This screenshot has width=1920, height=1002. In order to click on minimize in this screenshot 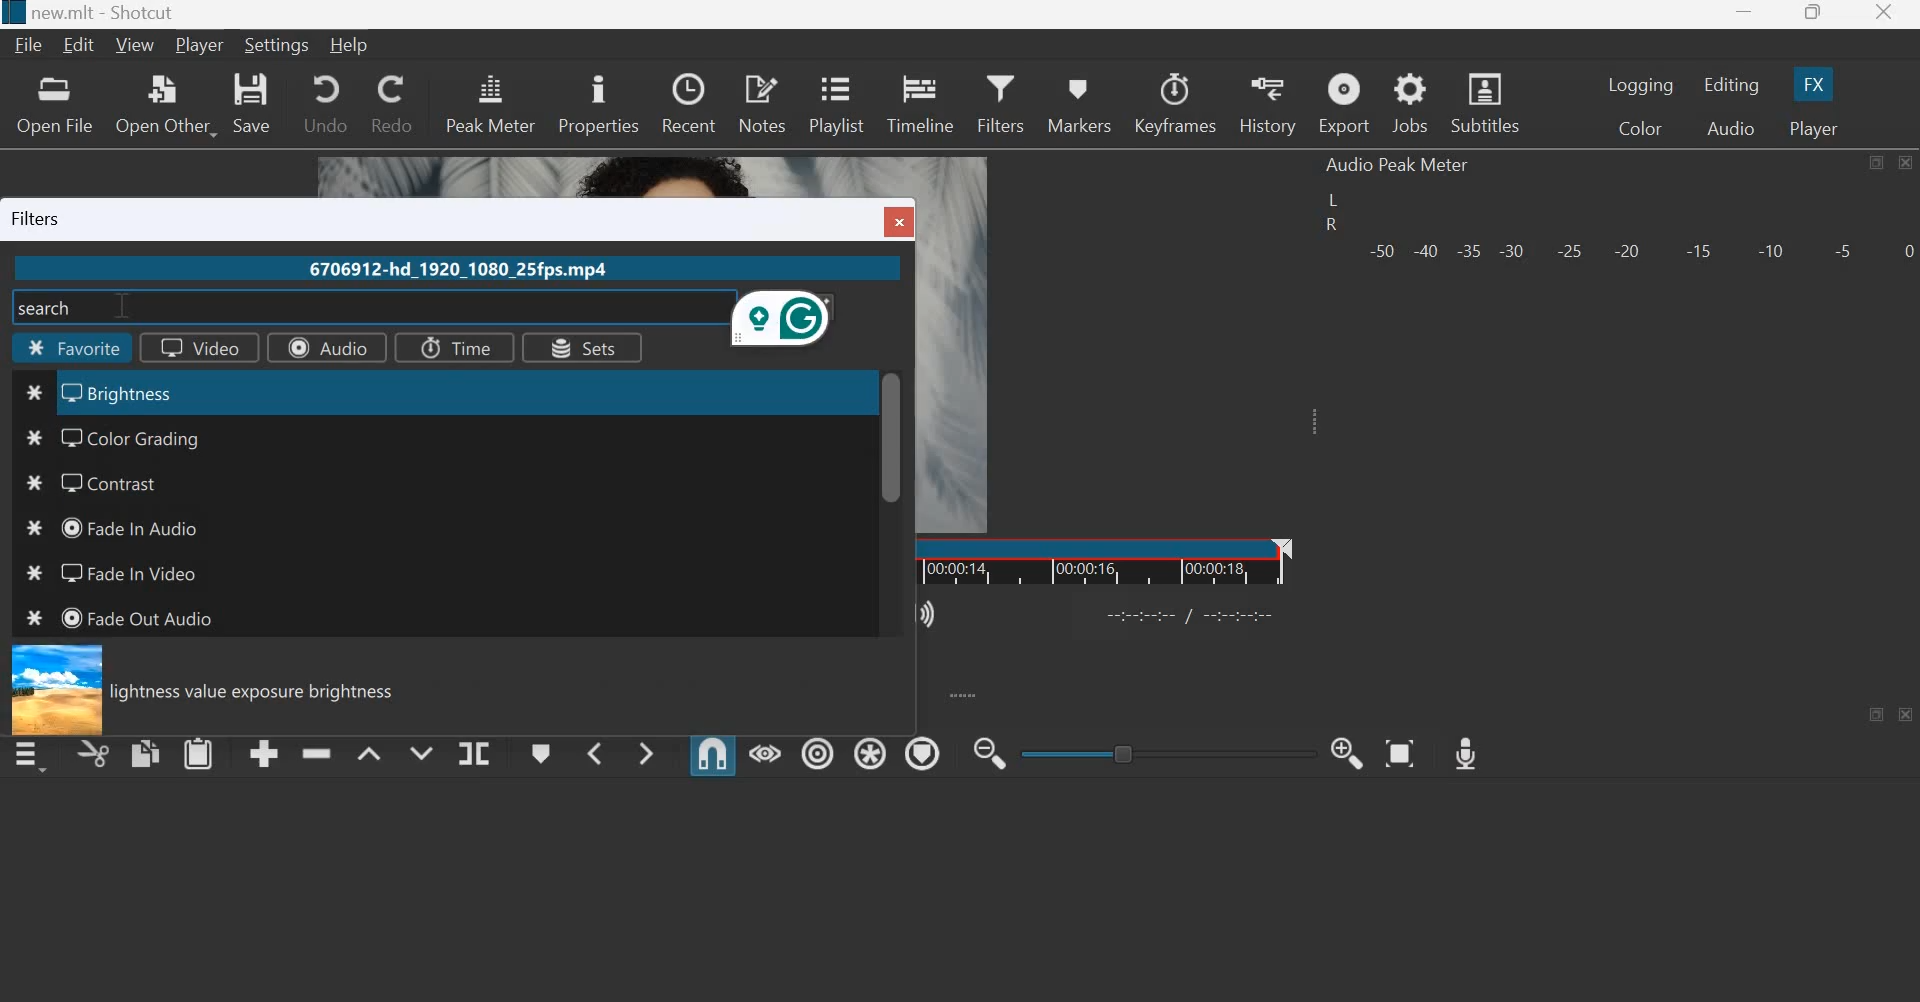, I will do `click(1744, 16)`.